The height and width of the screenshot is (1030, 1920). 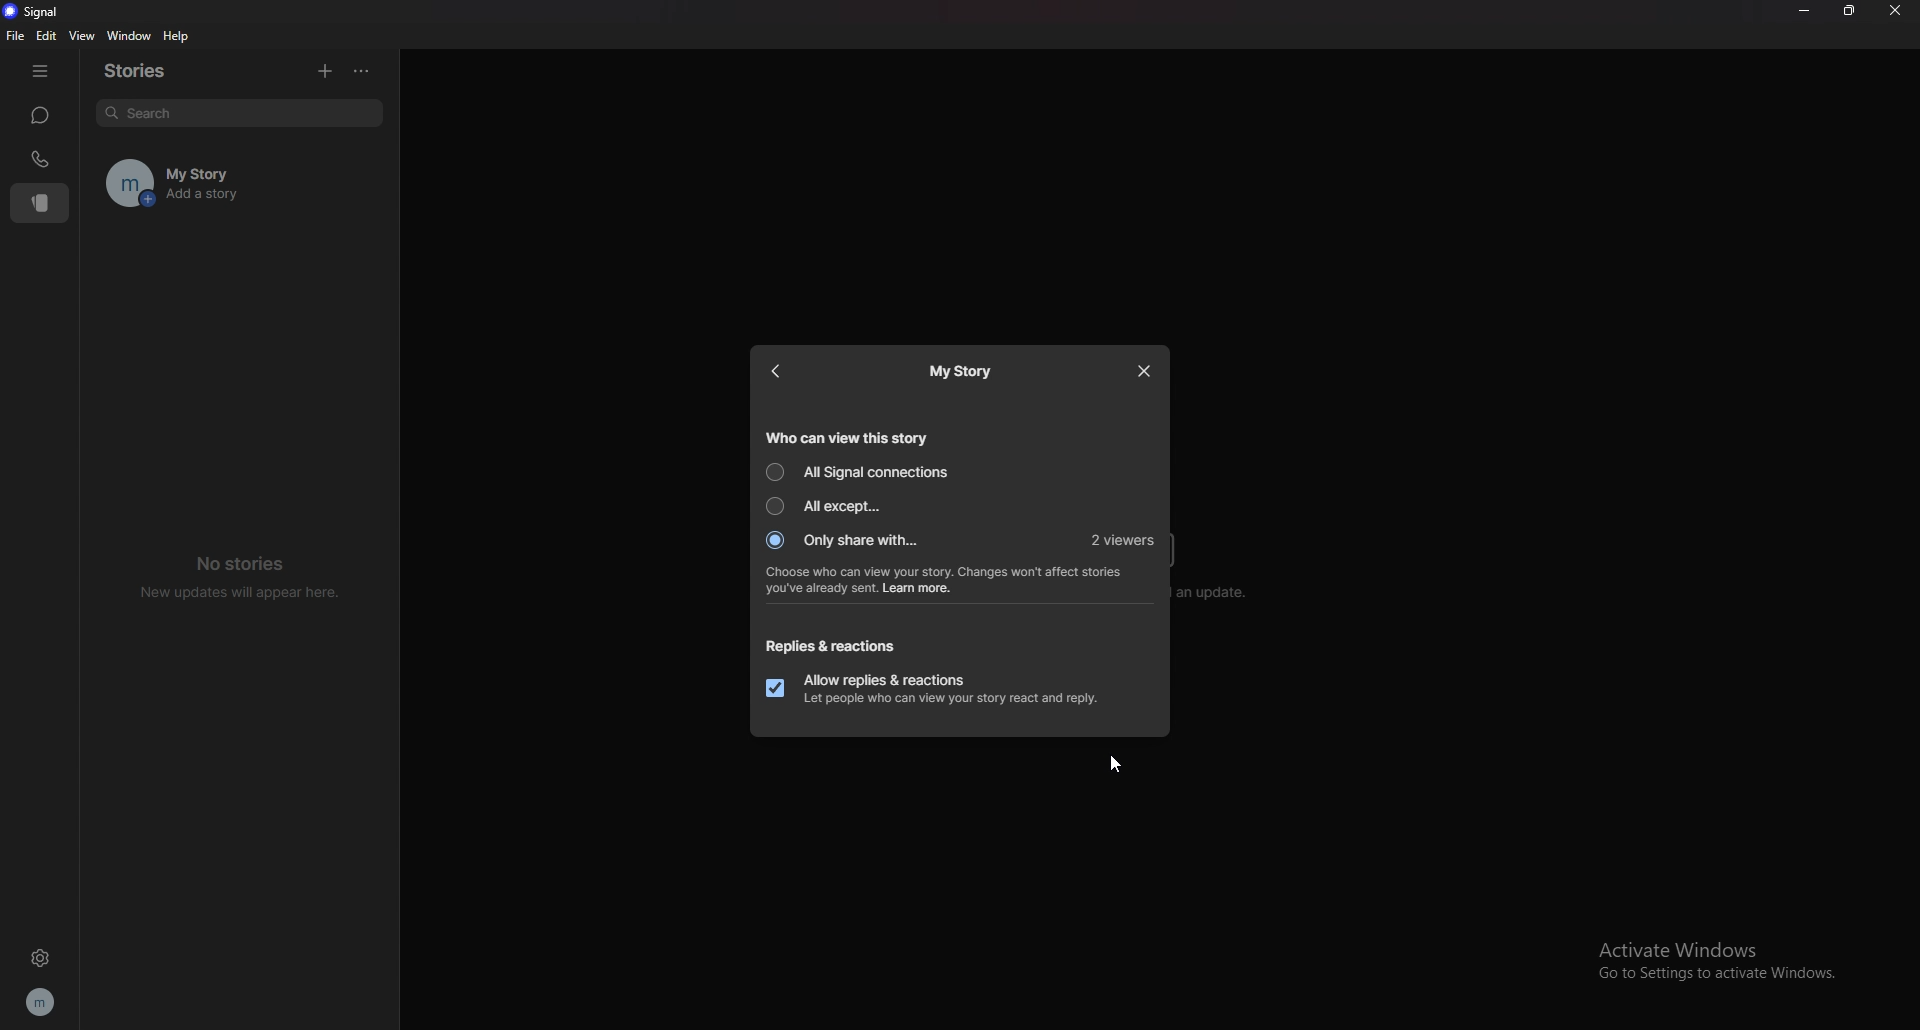 What do you see at coordinates (41, 116) in the screenshot?
I see `chats` at bounding box center [41, 116].